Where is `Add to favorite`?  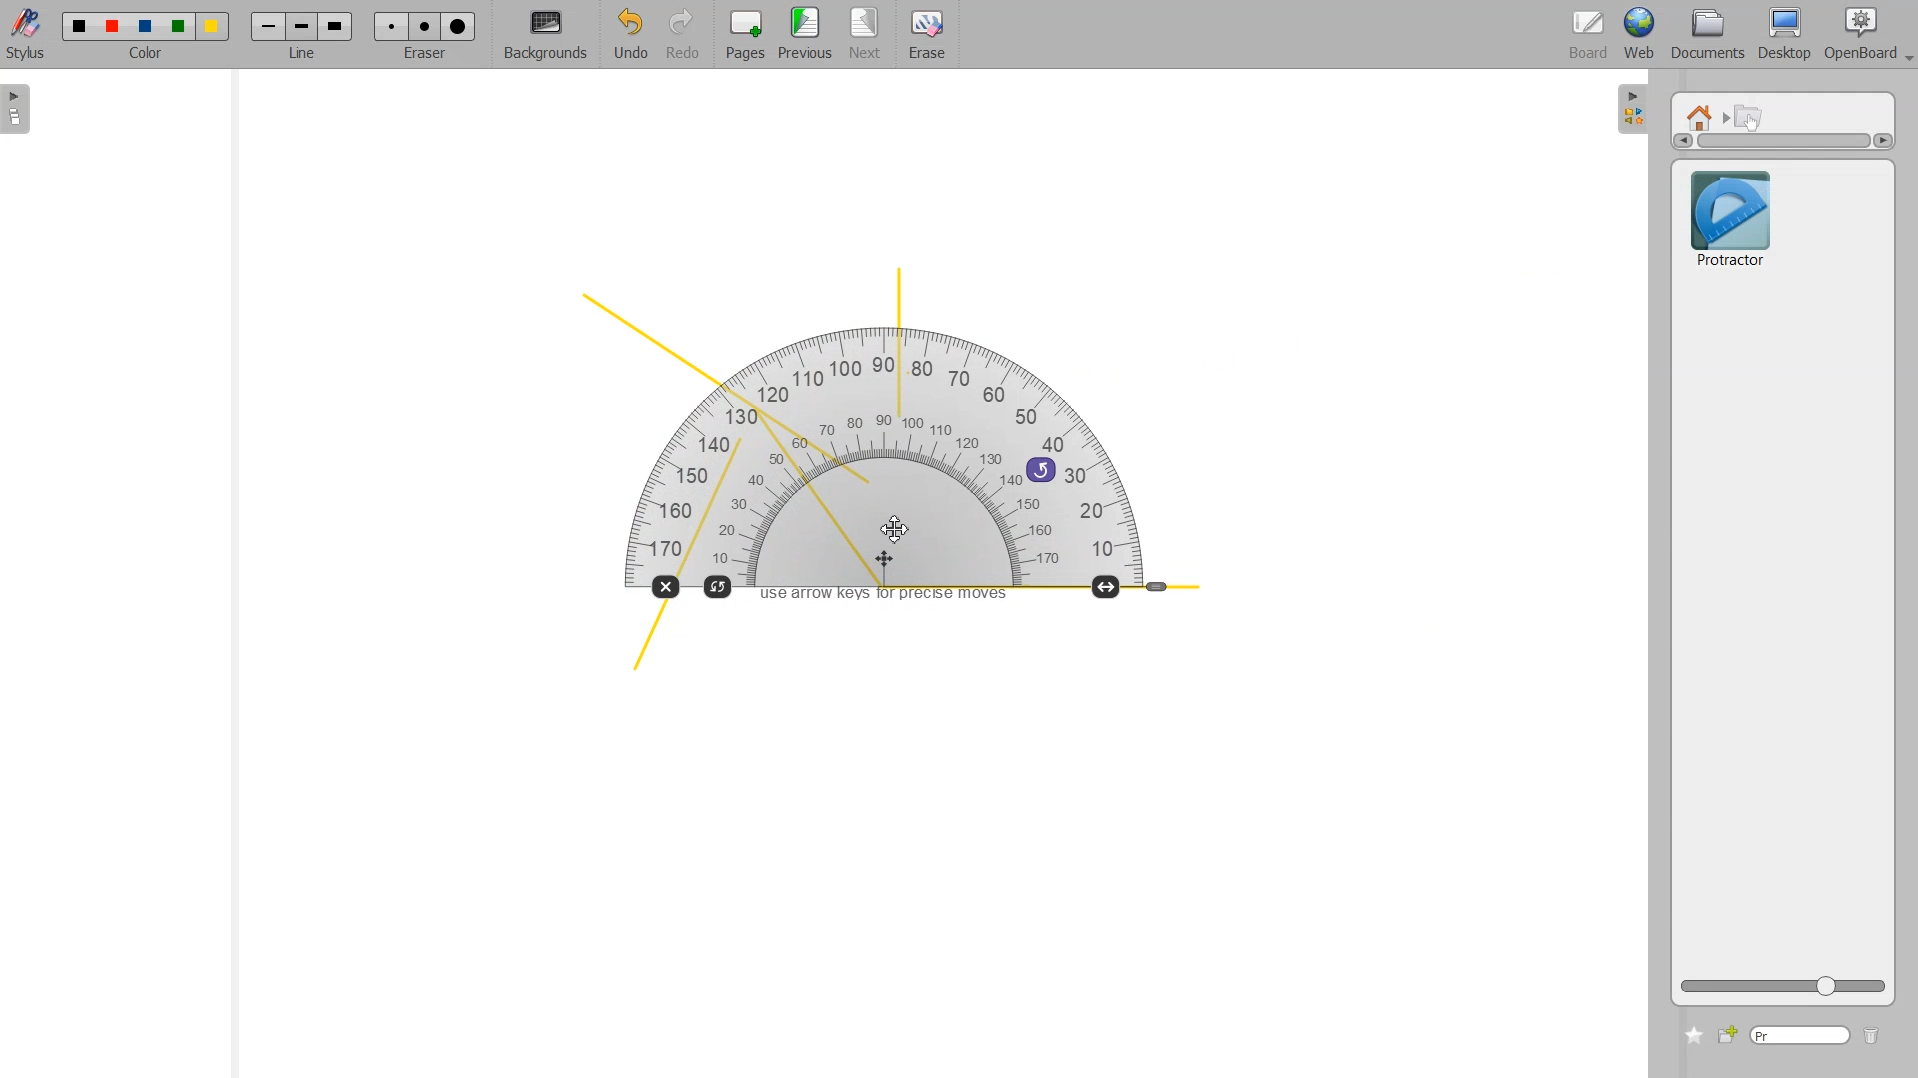 Add to favorite is located at coordinates (1693, 1035).